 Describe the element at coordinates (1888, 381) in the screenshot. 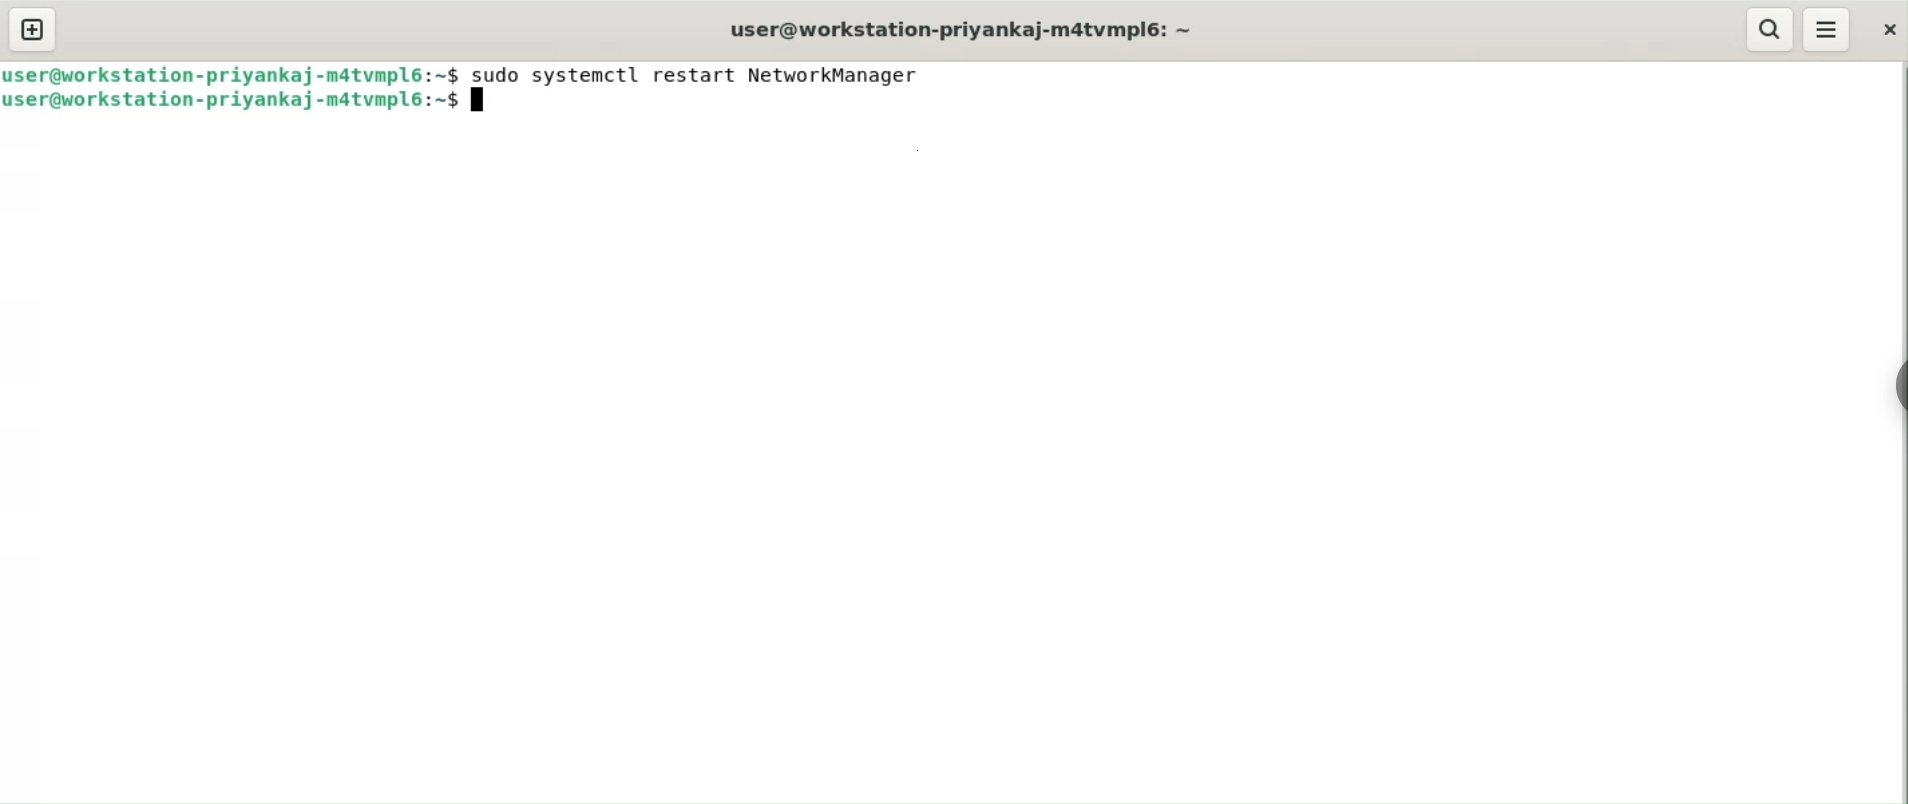

I see `Toggle button` at that location.